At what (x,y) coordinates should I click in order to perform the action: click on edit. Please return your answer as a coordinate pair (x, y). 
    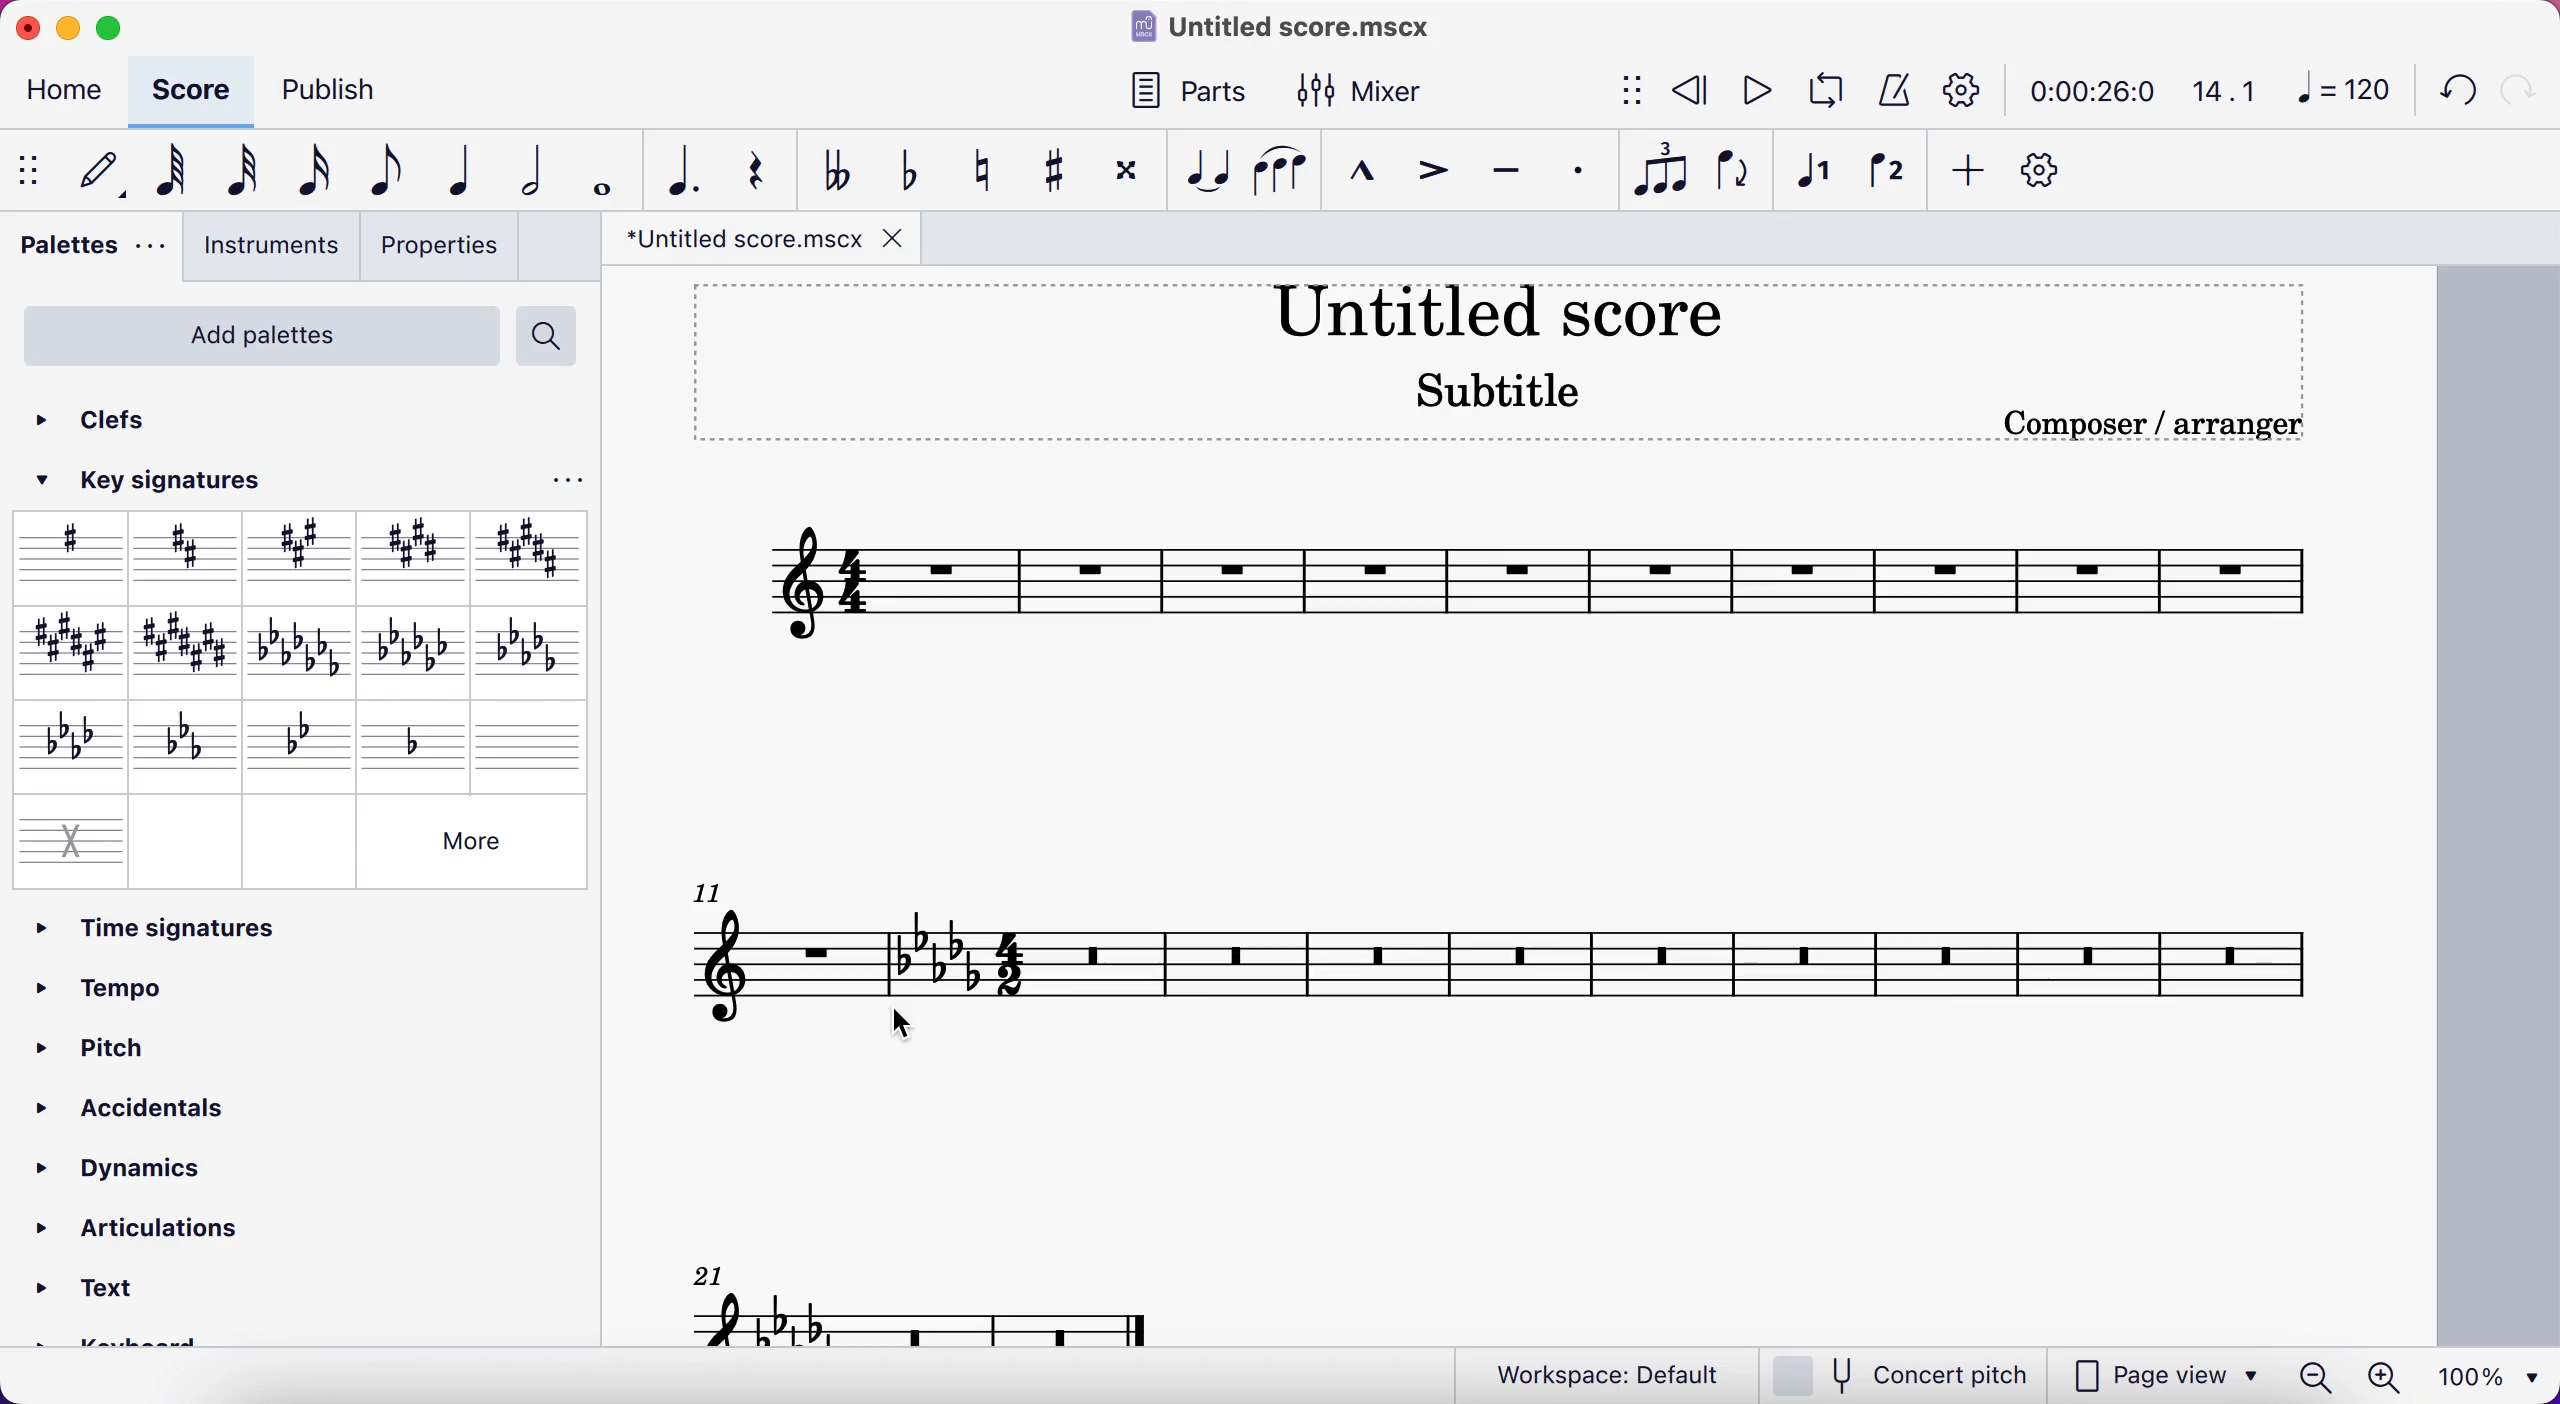
    Looking at the image, I should click on (107, 171).